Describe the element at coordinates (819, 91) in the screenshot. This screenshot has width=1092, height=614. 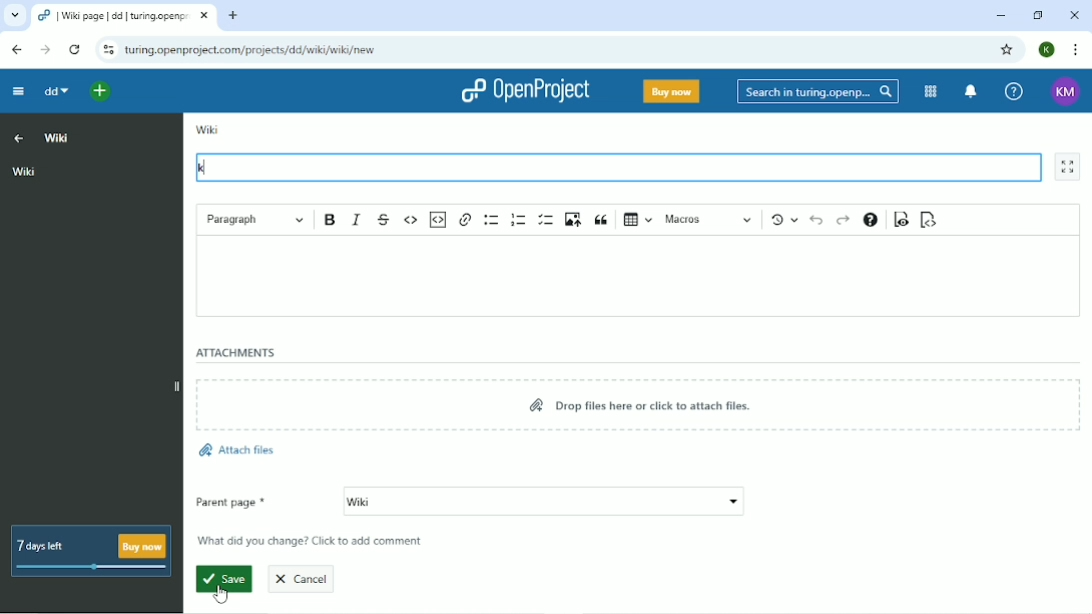
I see `Search` at that location.